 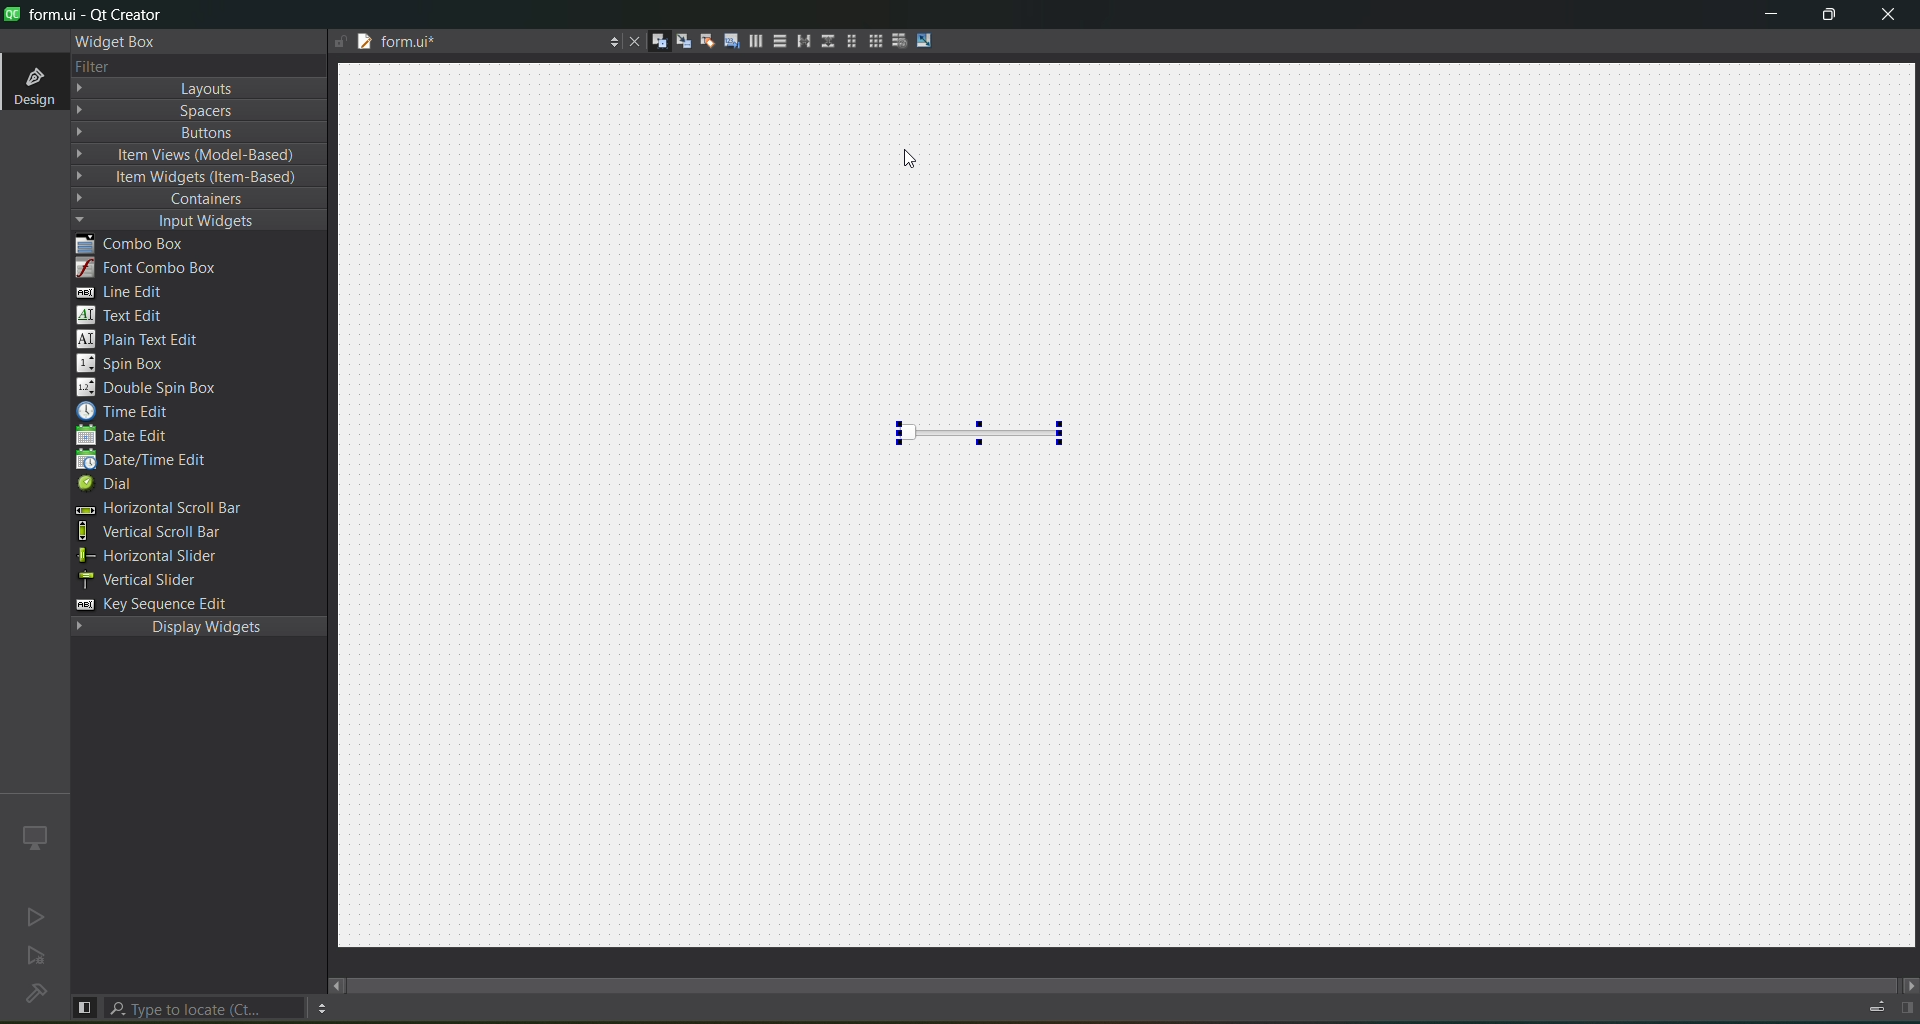 I want to click on containers, so click(x=179, y=199).